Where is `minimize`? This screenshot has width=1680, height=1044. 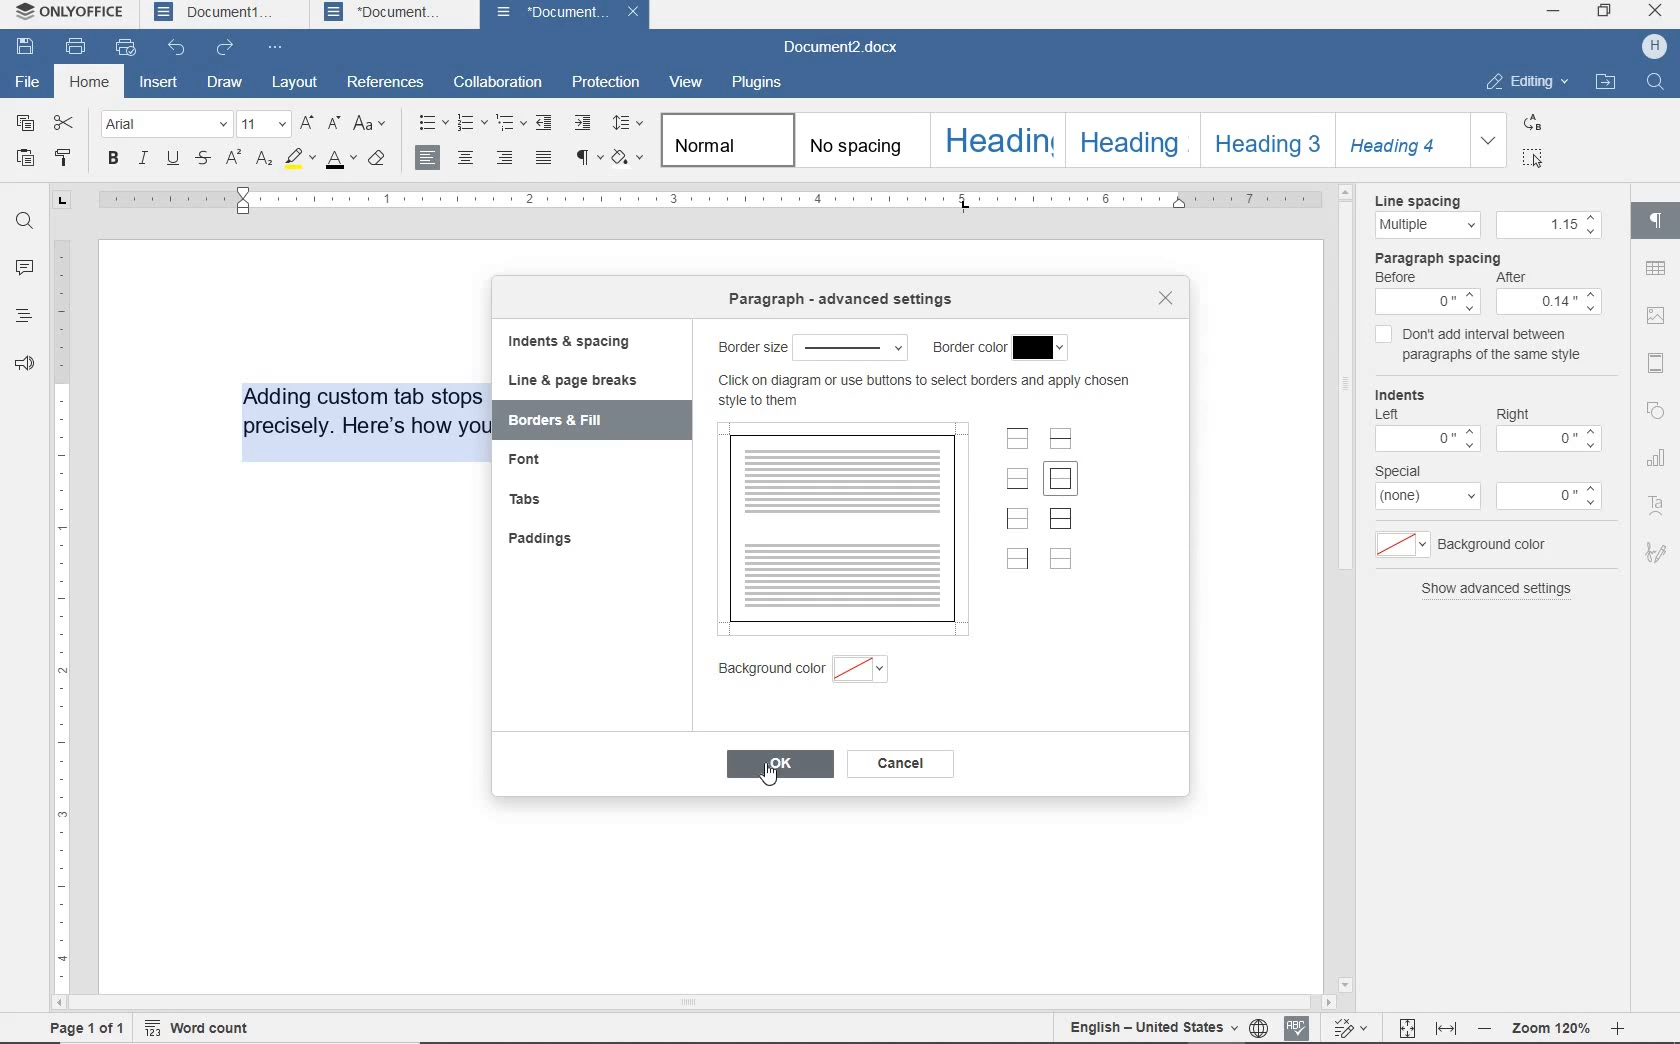
minimize is located at coordinates (1552, 10).